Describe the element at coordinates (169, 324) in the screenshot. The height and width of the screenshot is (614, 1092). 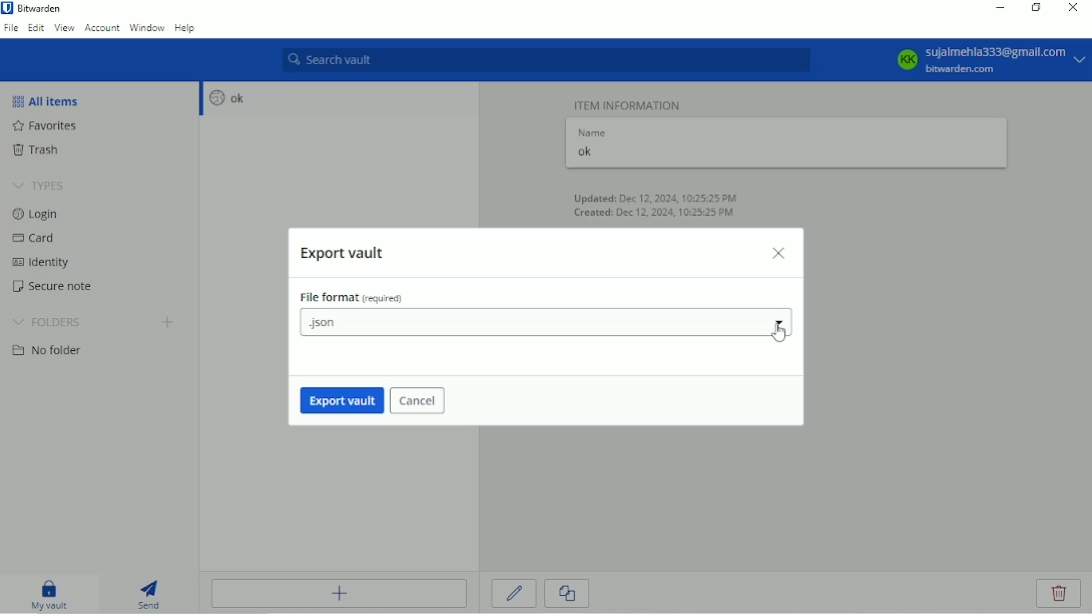
I see `Create folder` at that location.